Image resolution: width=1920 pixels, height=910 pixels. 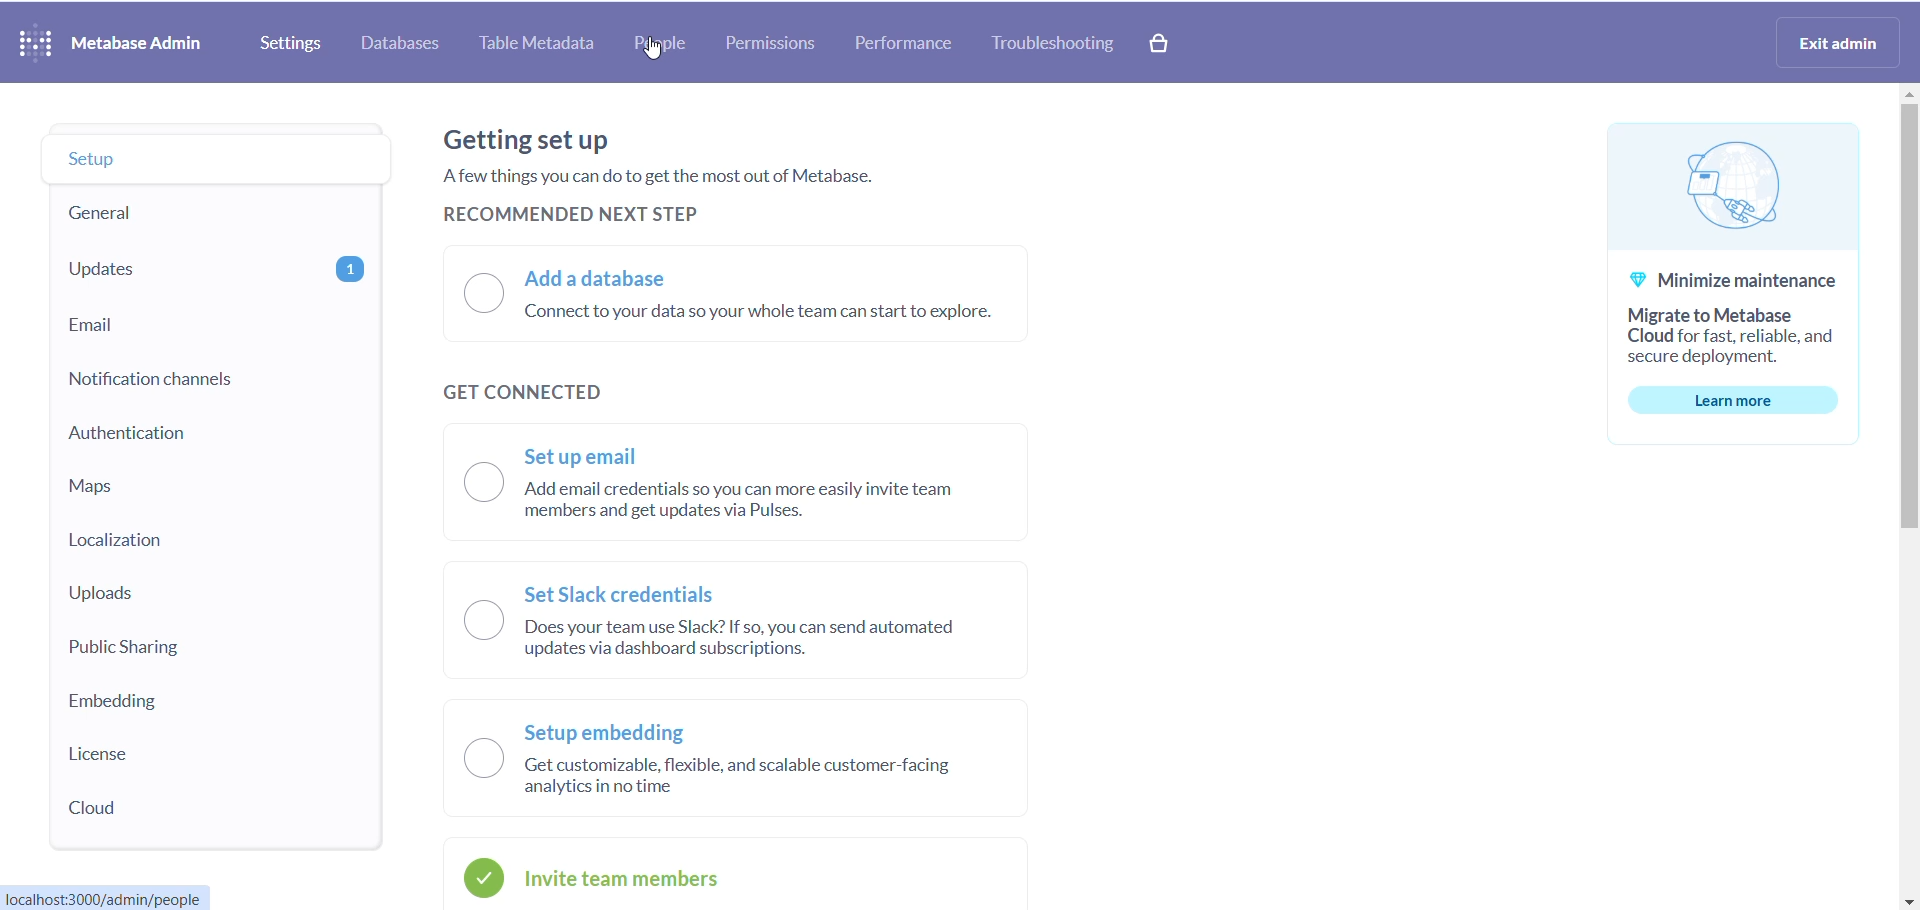 What do you see at coordinates (746, 316) in the screenshot?
I see `add a database radio button` at bounding box center [746, 316].